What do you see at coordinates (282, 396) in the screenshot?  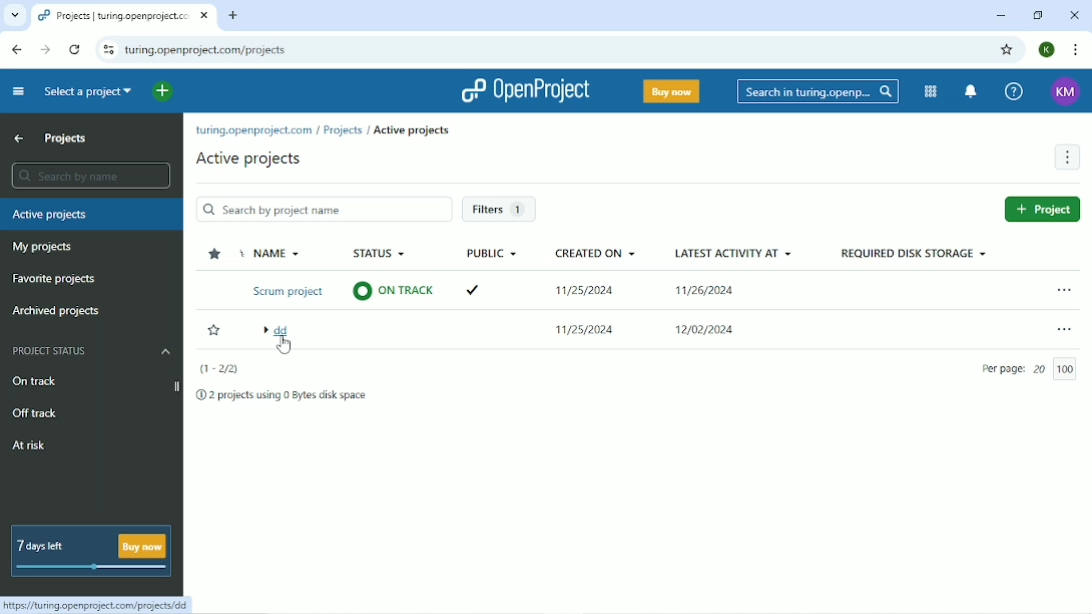 I see `2 projects using 0 Bytes disk space.` at bounding box center [282, 396].